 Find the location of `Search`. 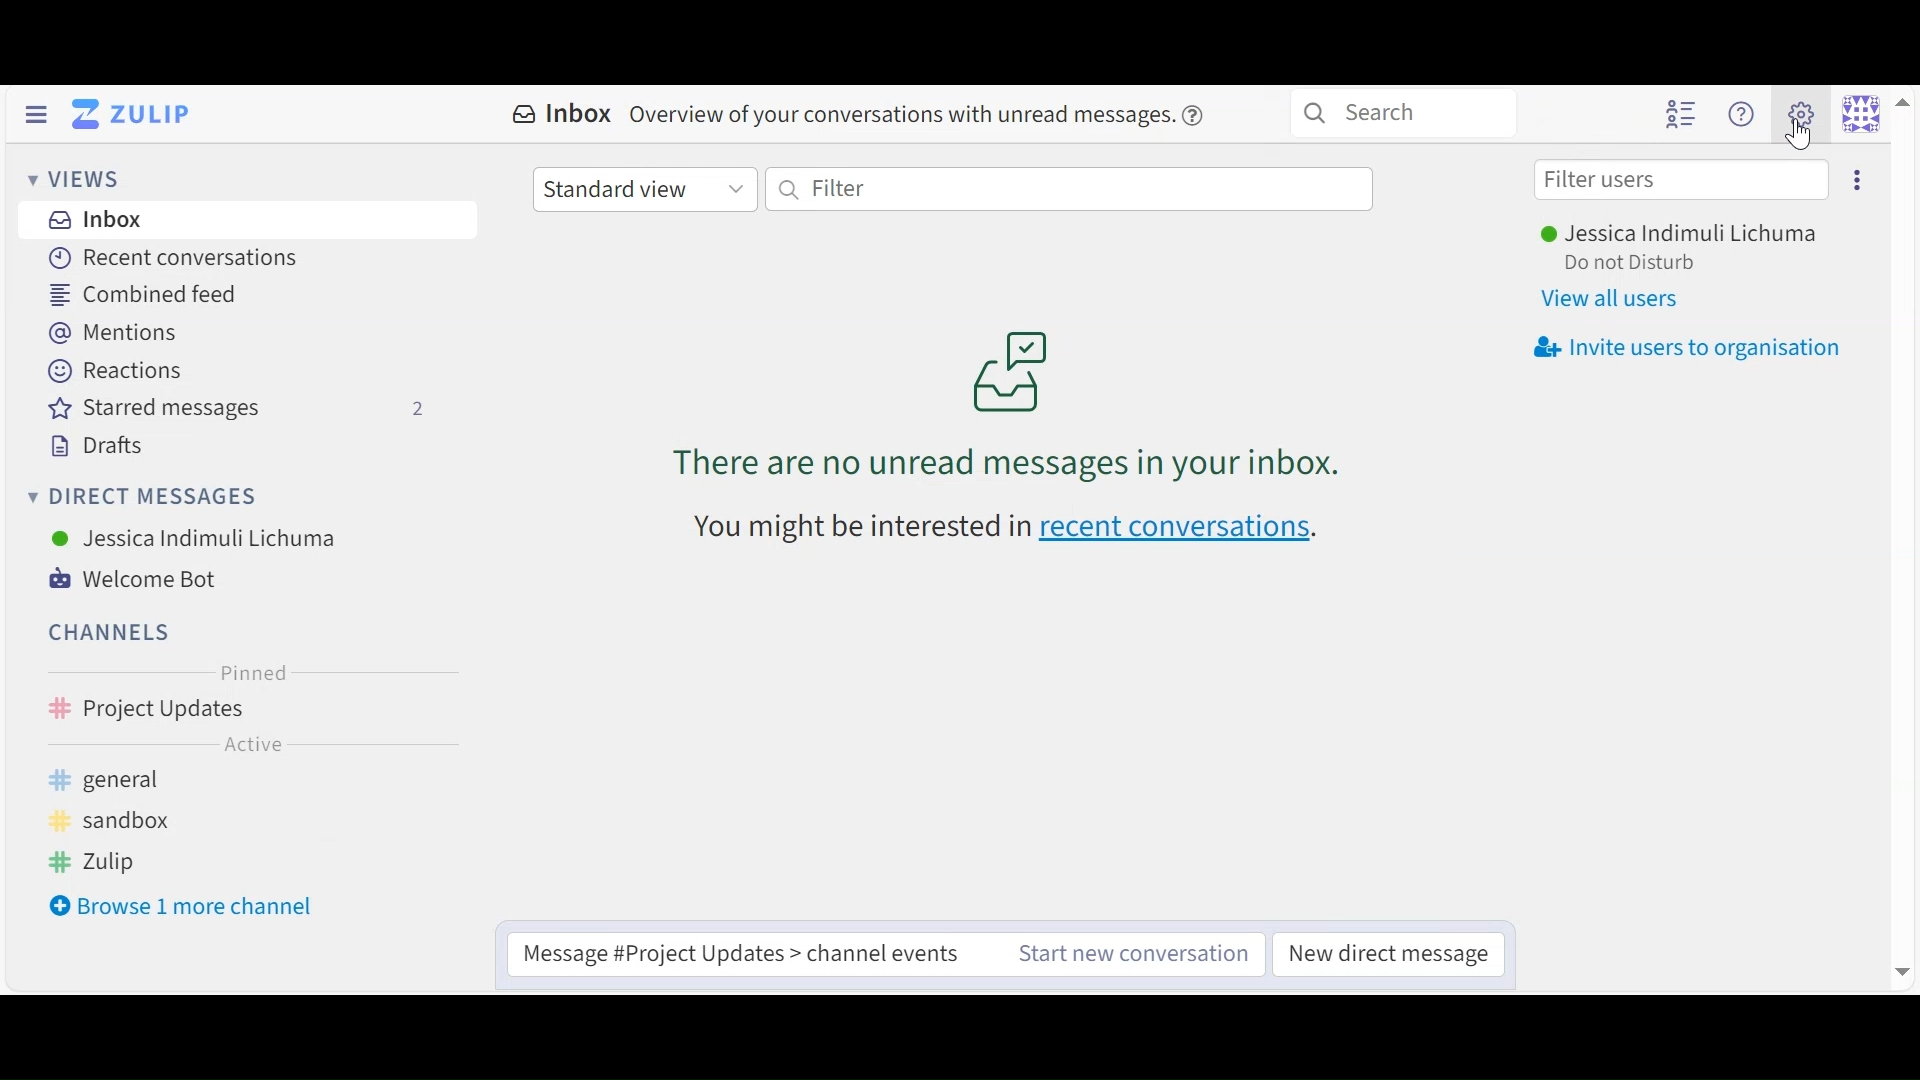

Search is located at coordinates (1407, 114).